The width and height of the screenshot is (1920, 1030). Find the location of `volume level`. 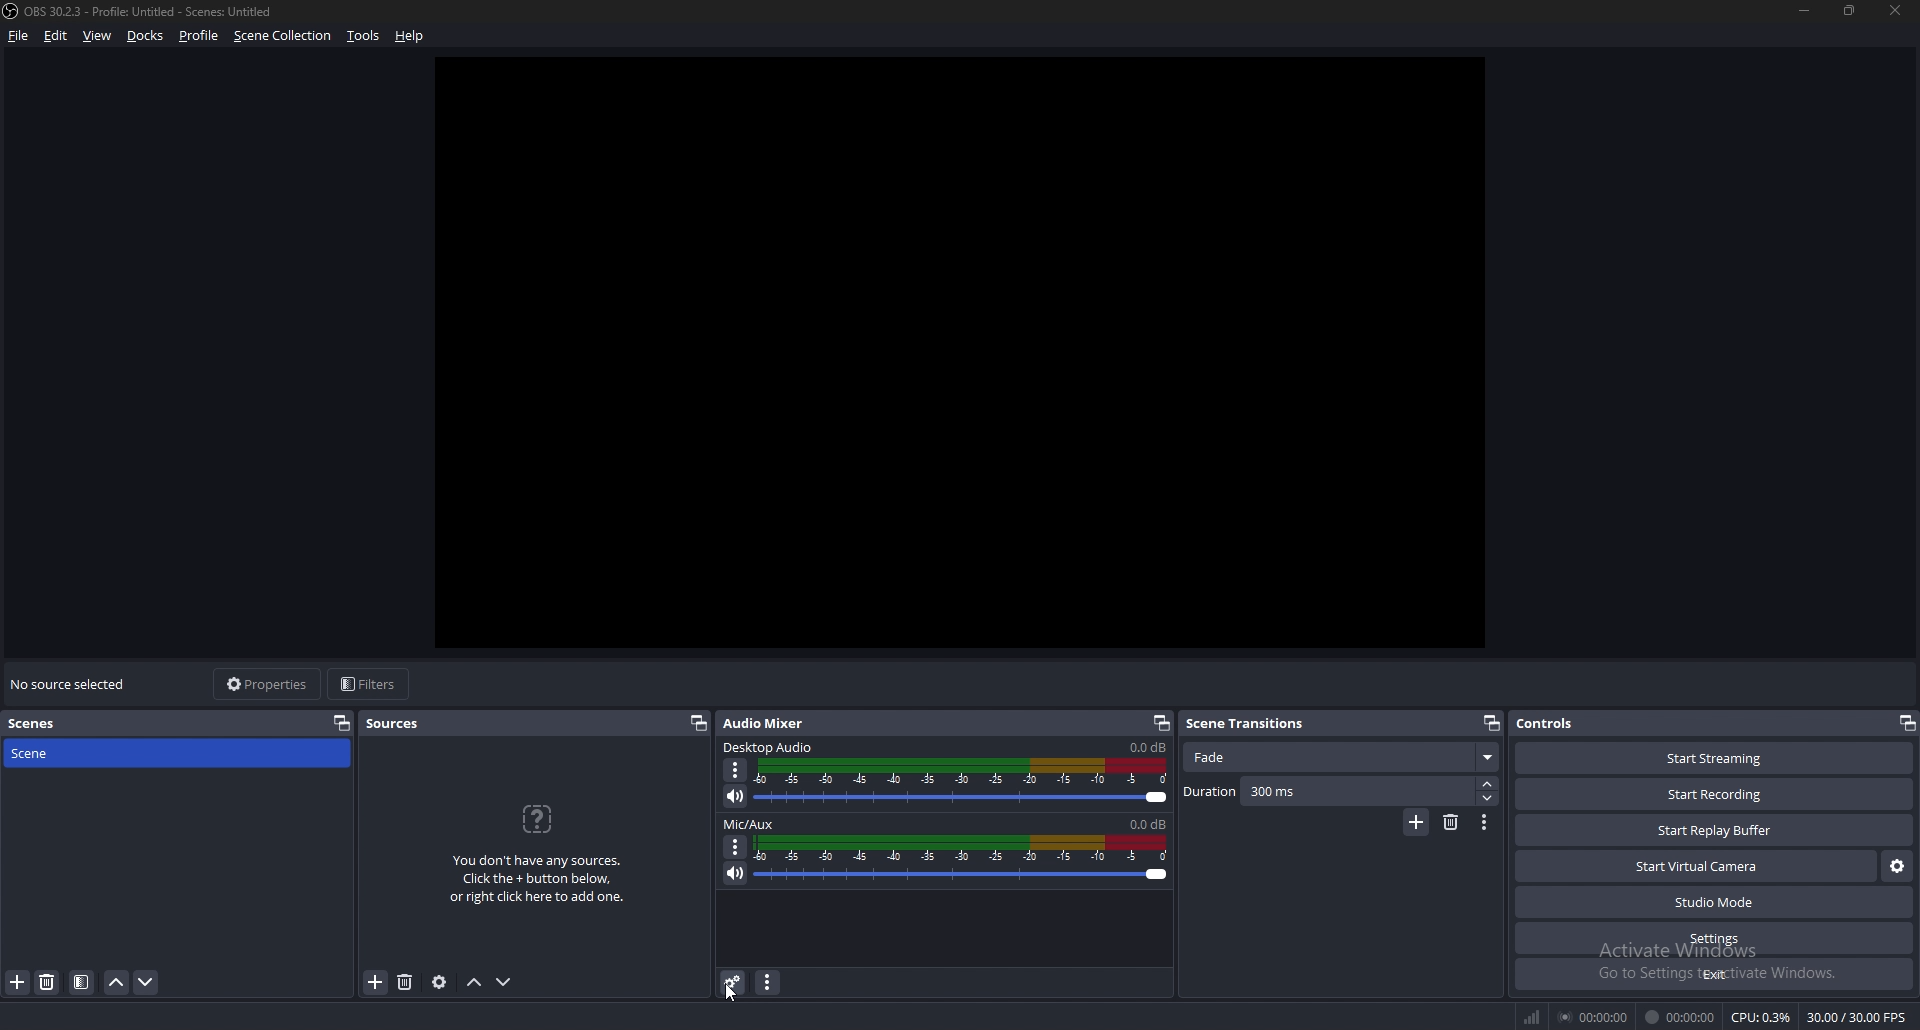

volume level is located at coordinates (1149, 823).